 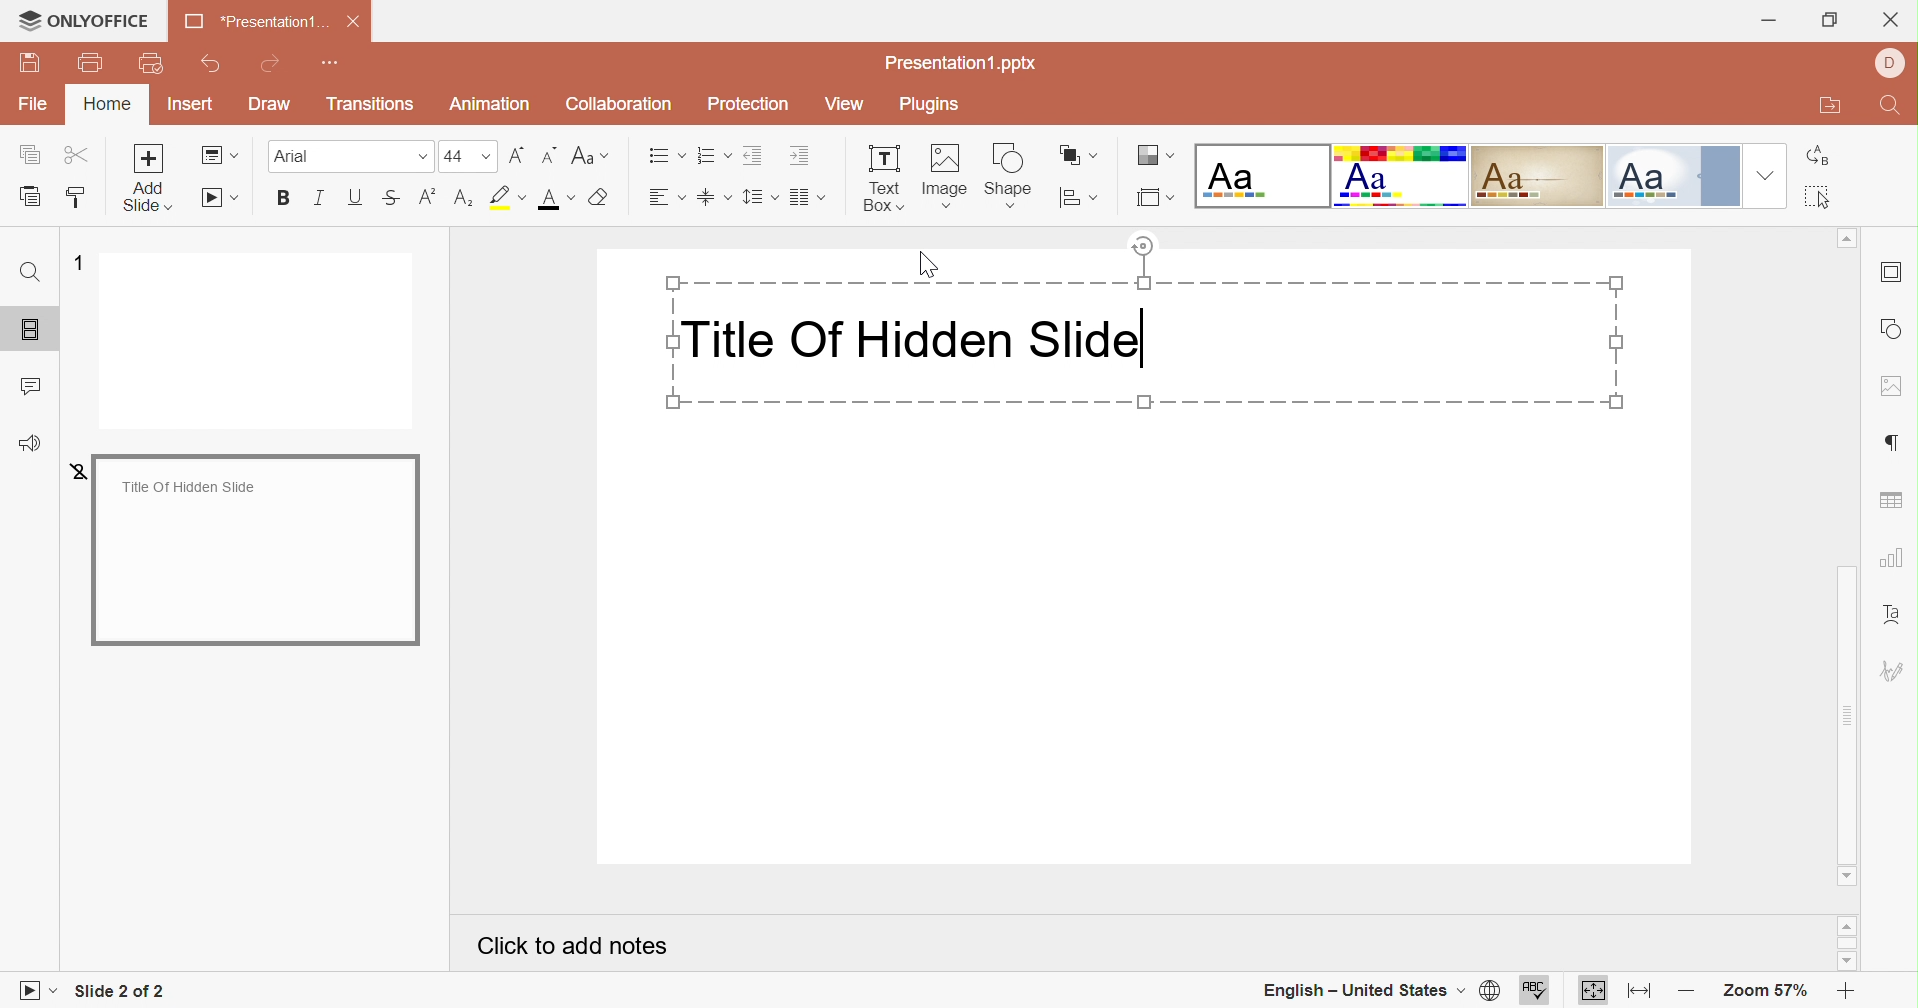 What do you see at coordinates (255, 550) in the screenshot?
I see `Hidden slide preview` at bounding box center [255, 550].